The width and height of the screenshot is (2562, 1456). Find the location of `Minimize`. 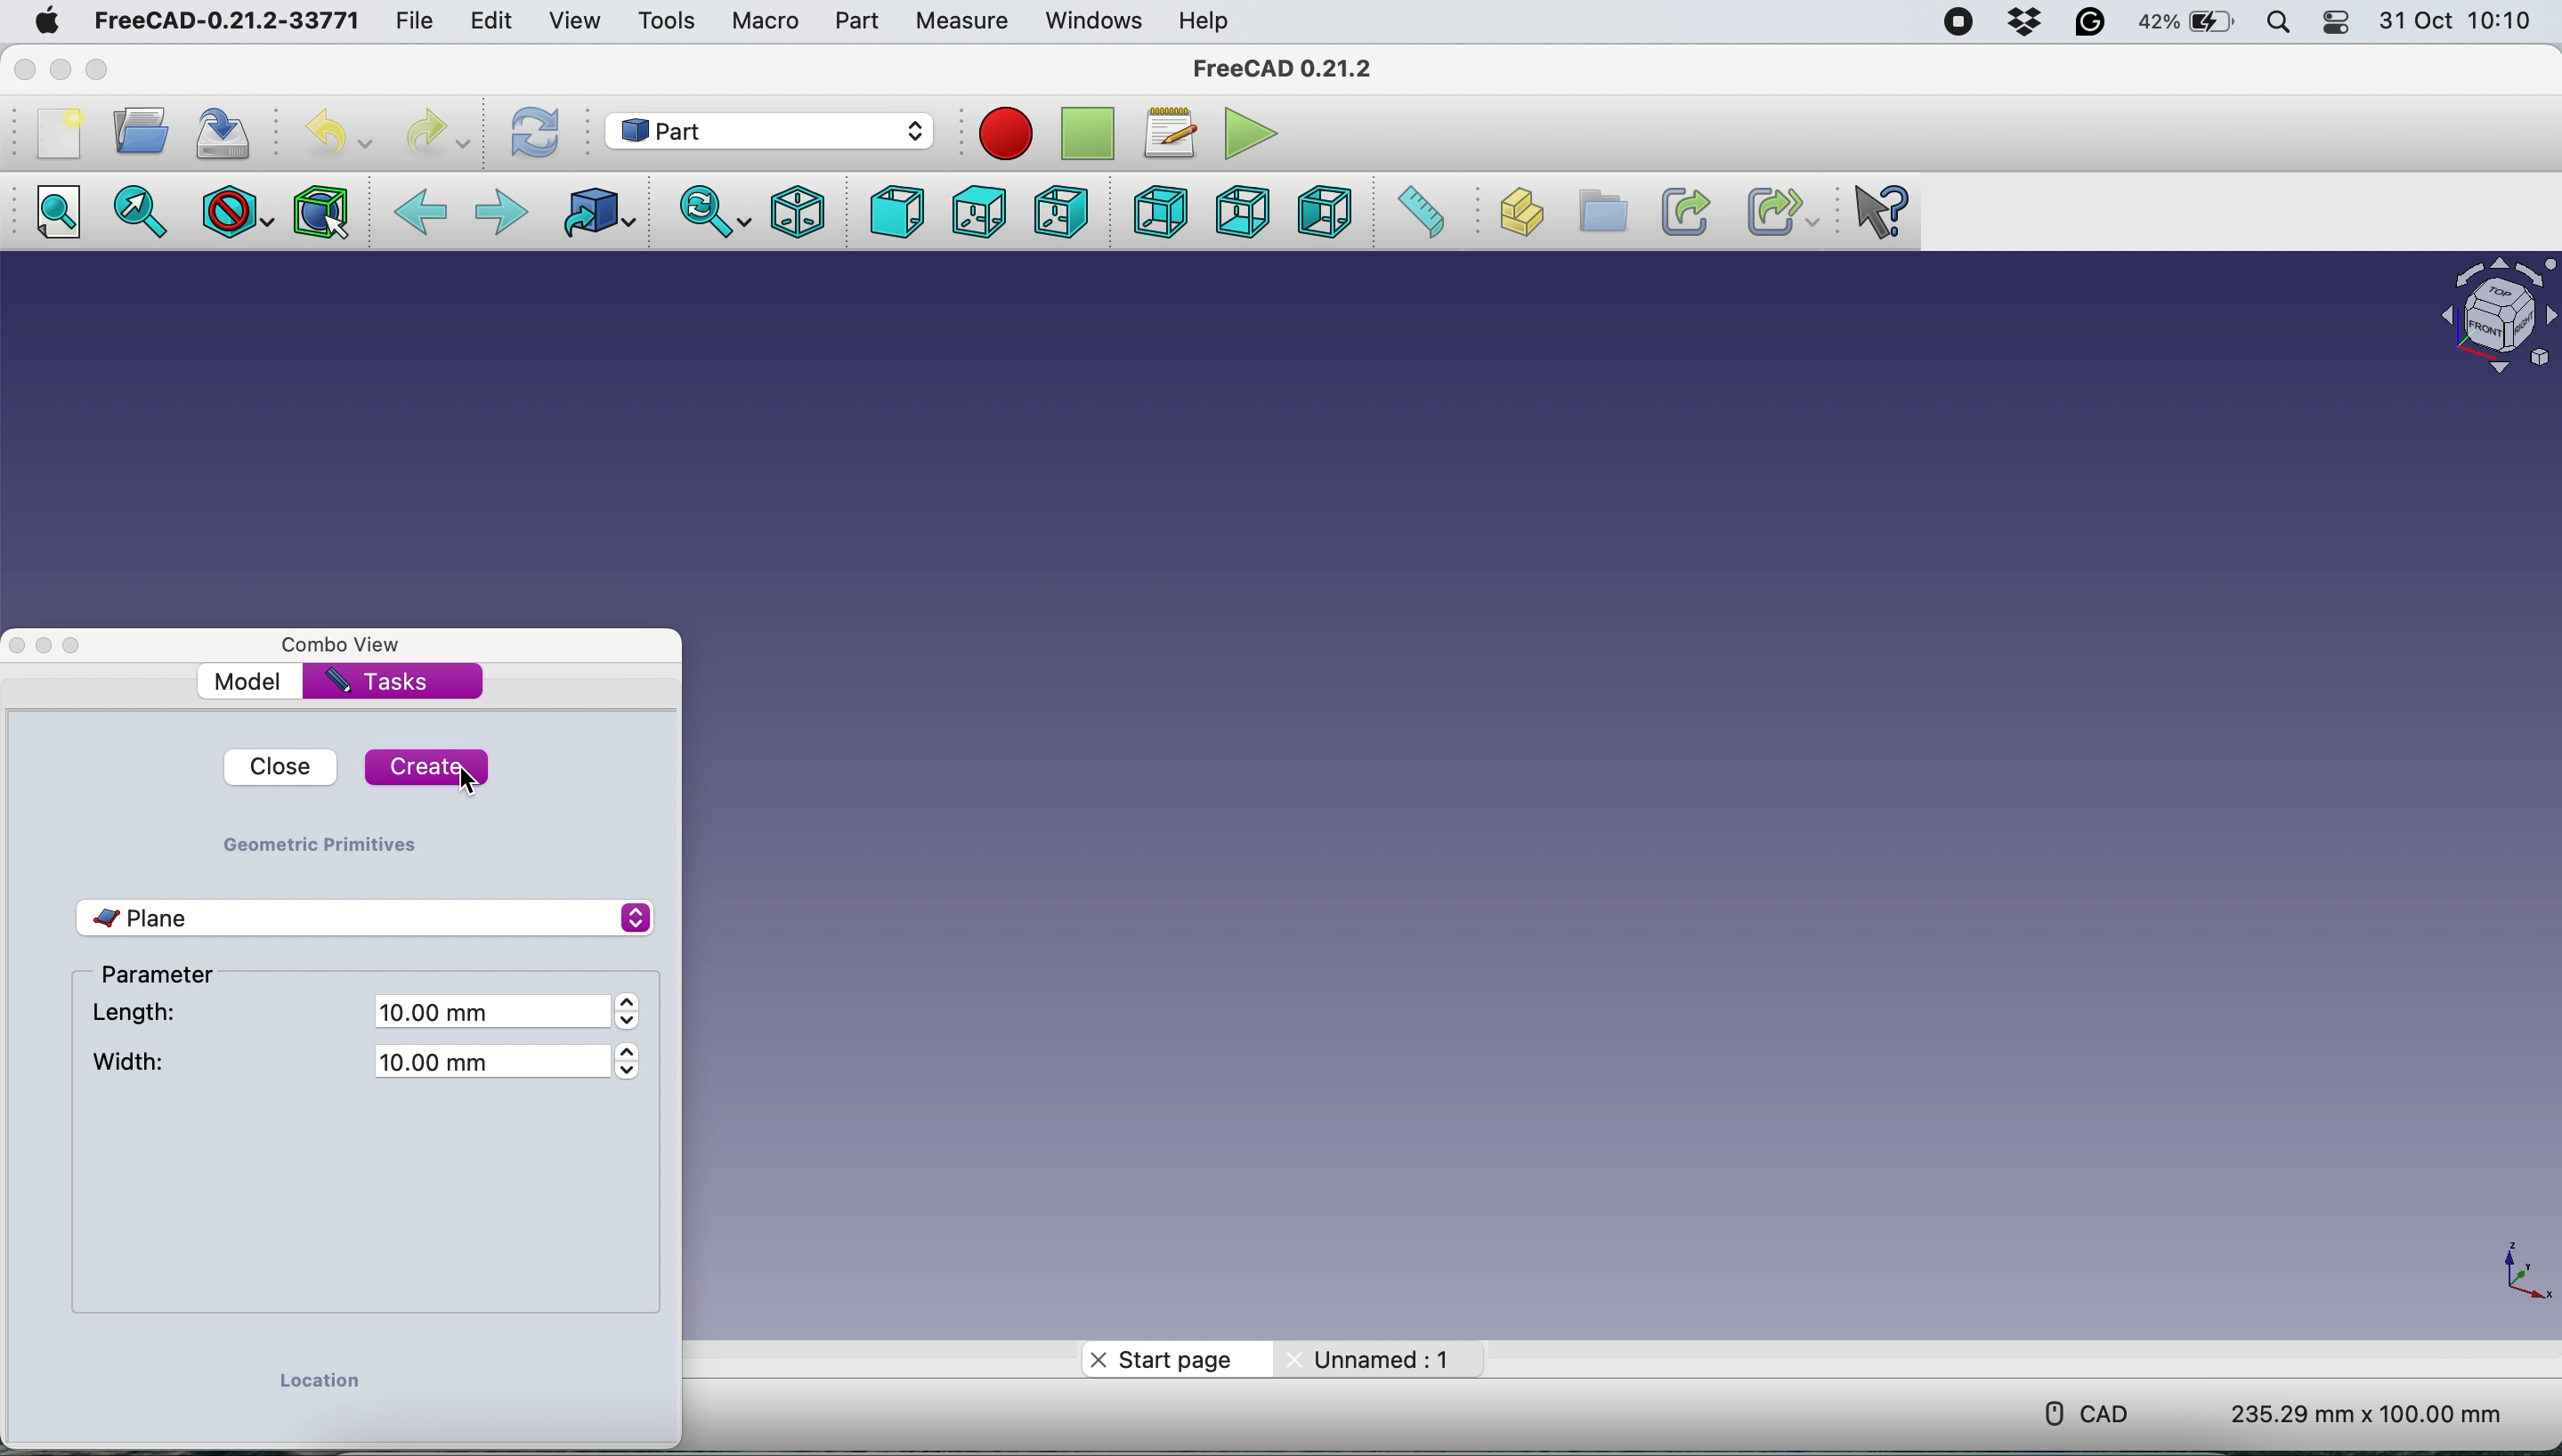

Minimize is located at coordinates (47, 643).